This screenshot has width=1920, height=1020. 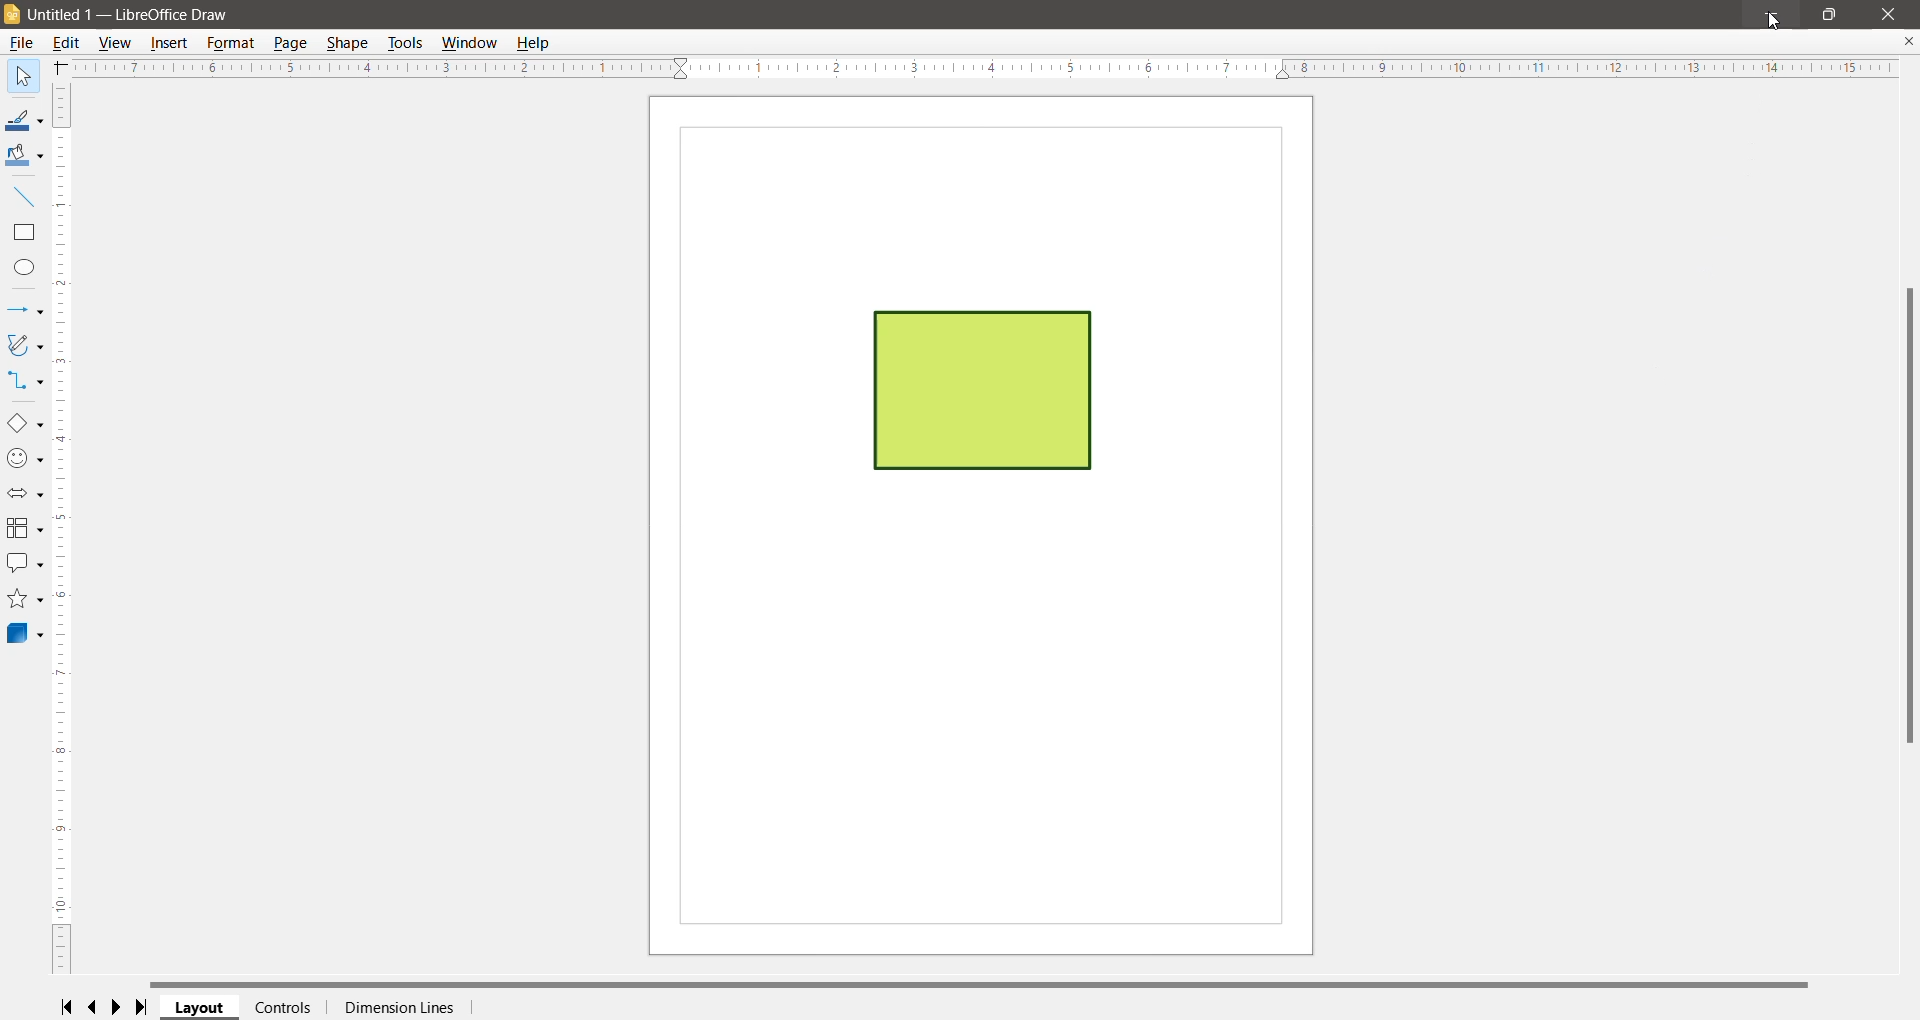 What do you see at coordinates (537, 43) in the screenshot?
I see `Help` at bounding box center [537, 43].